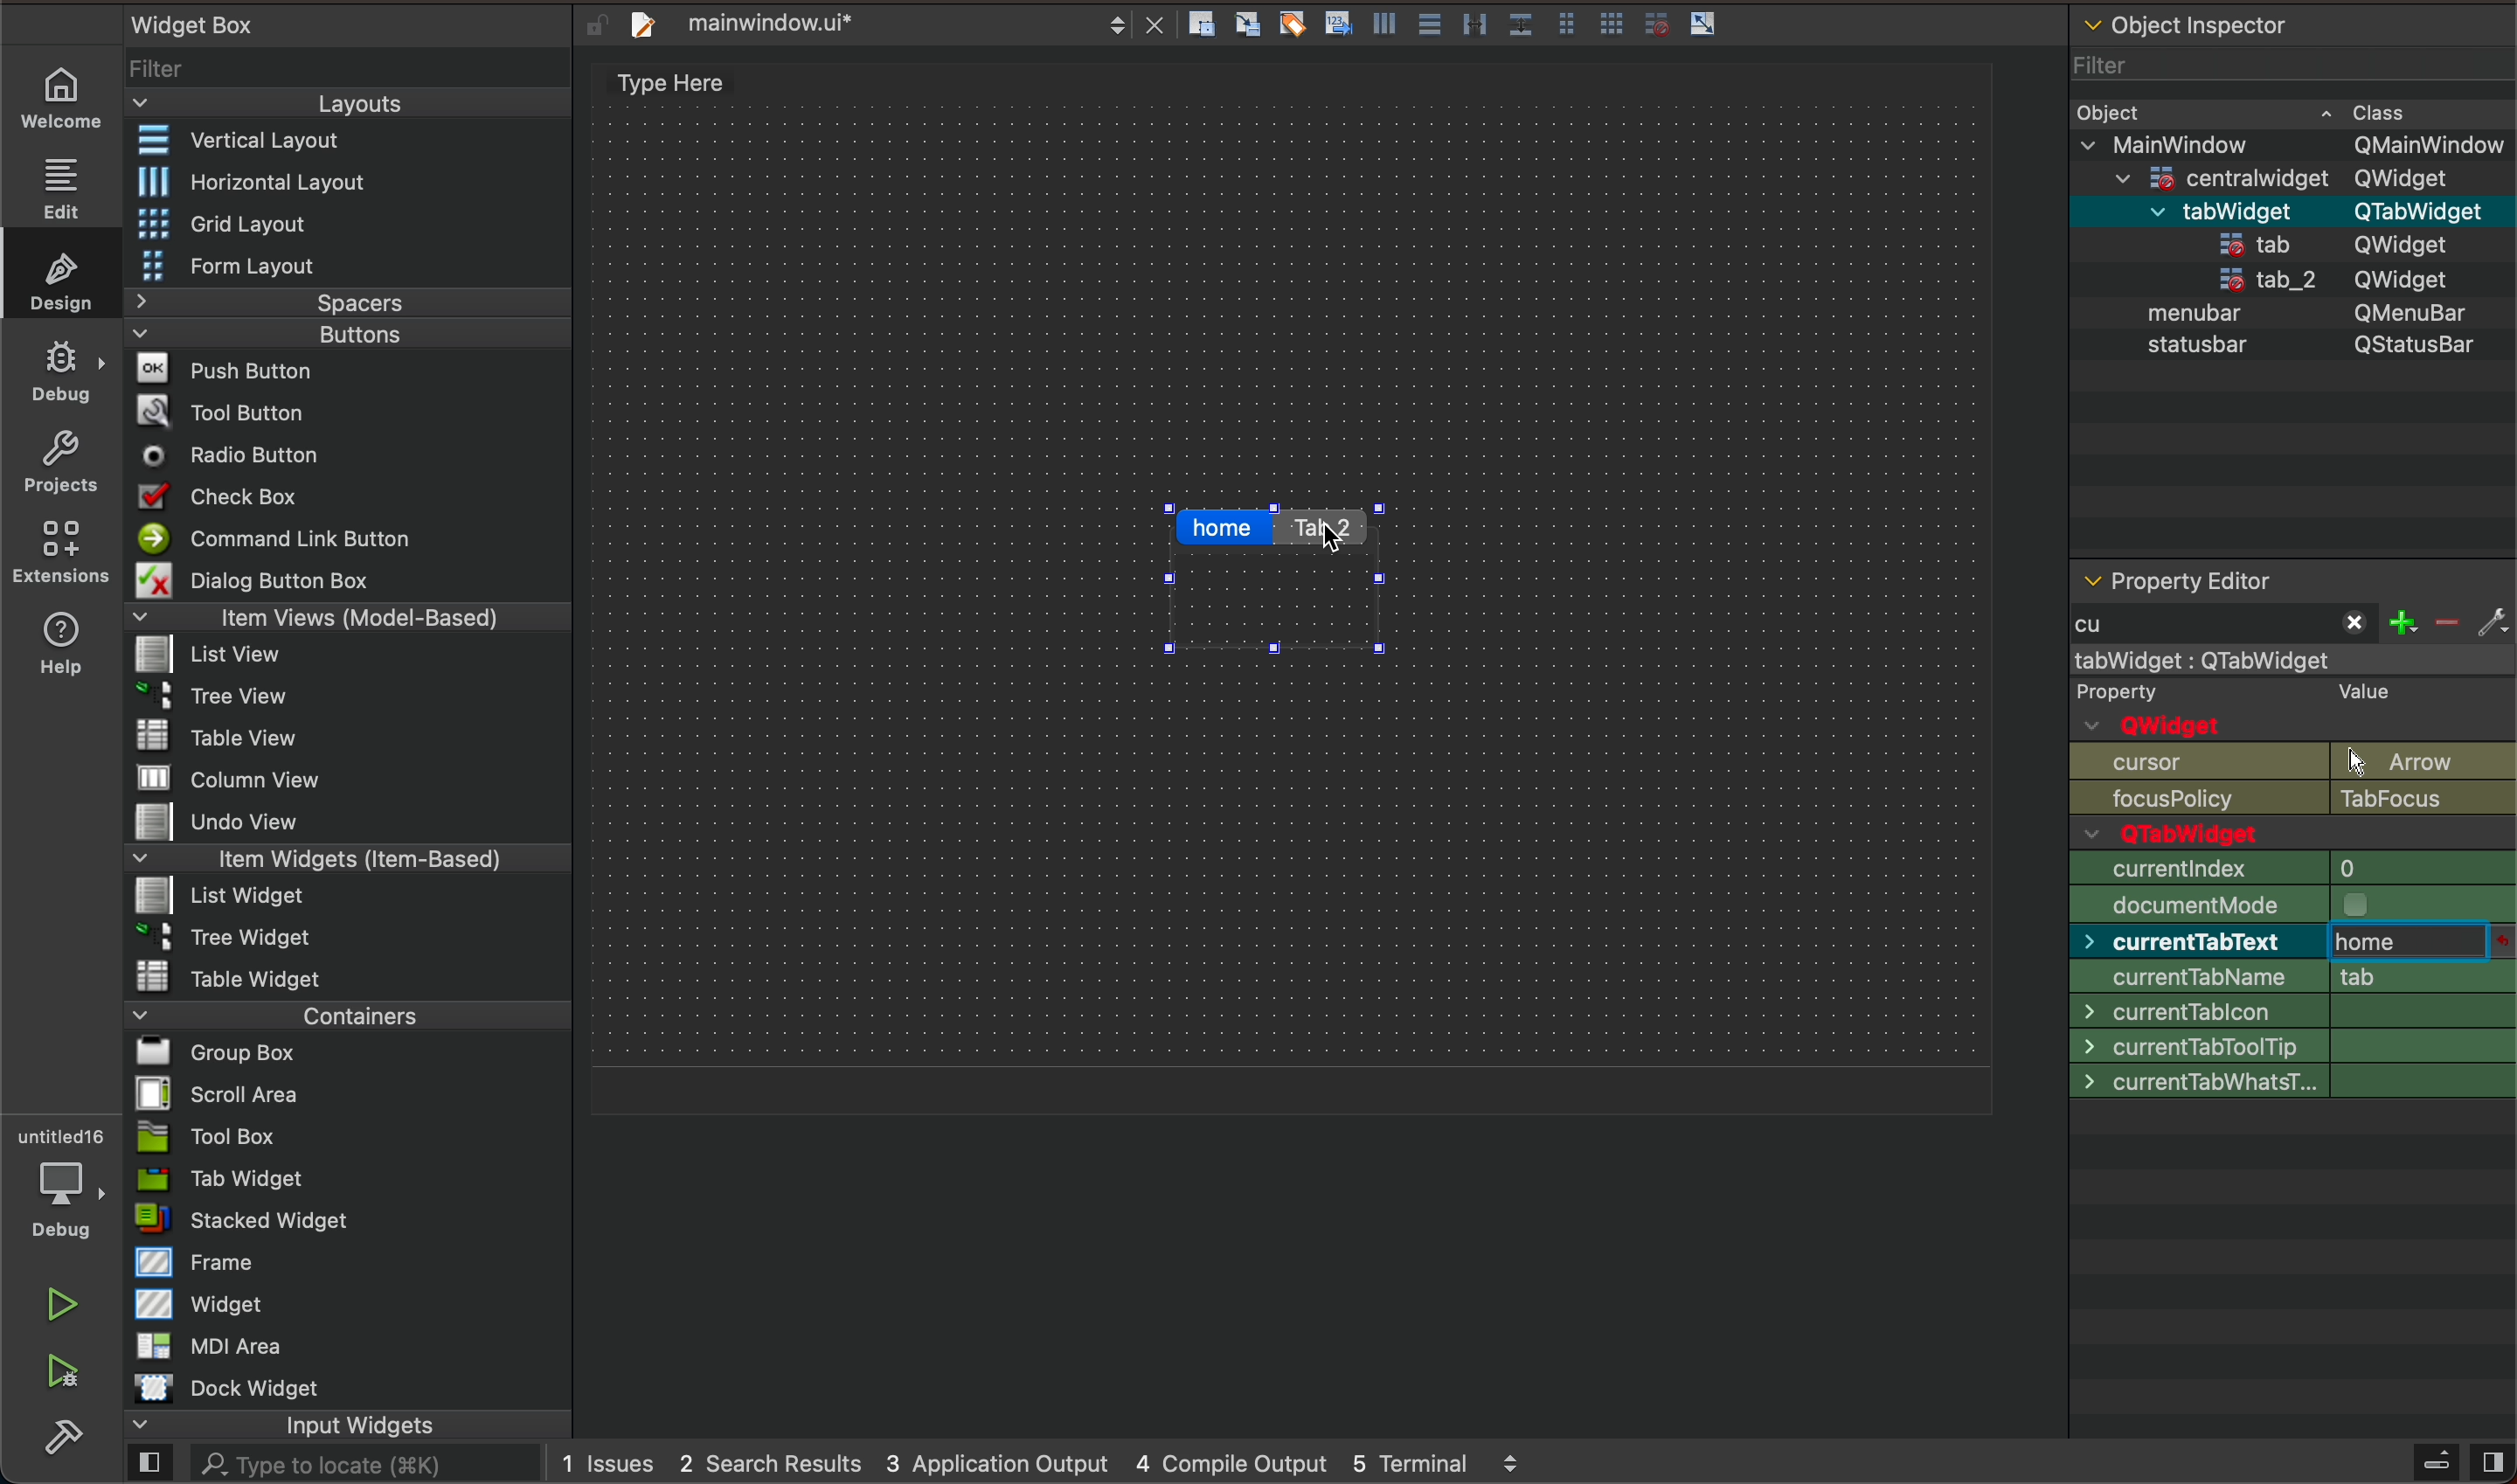 The image size is (2517, 1484). I want to click on mainwindow, so click(2297, 659).